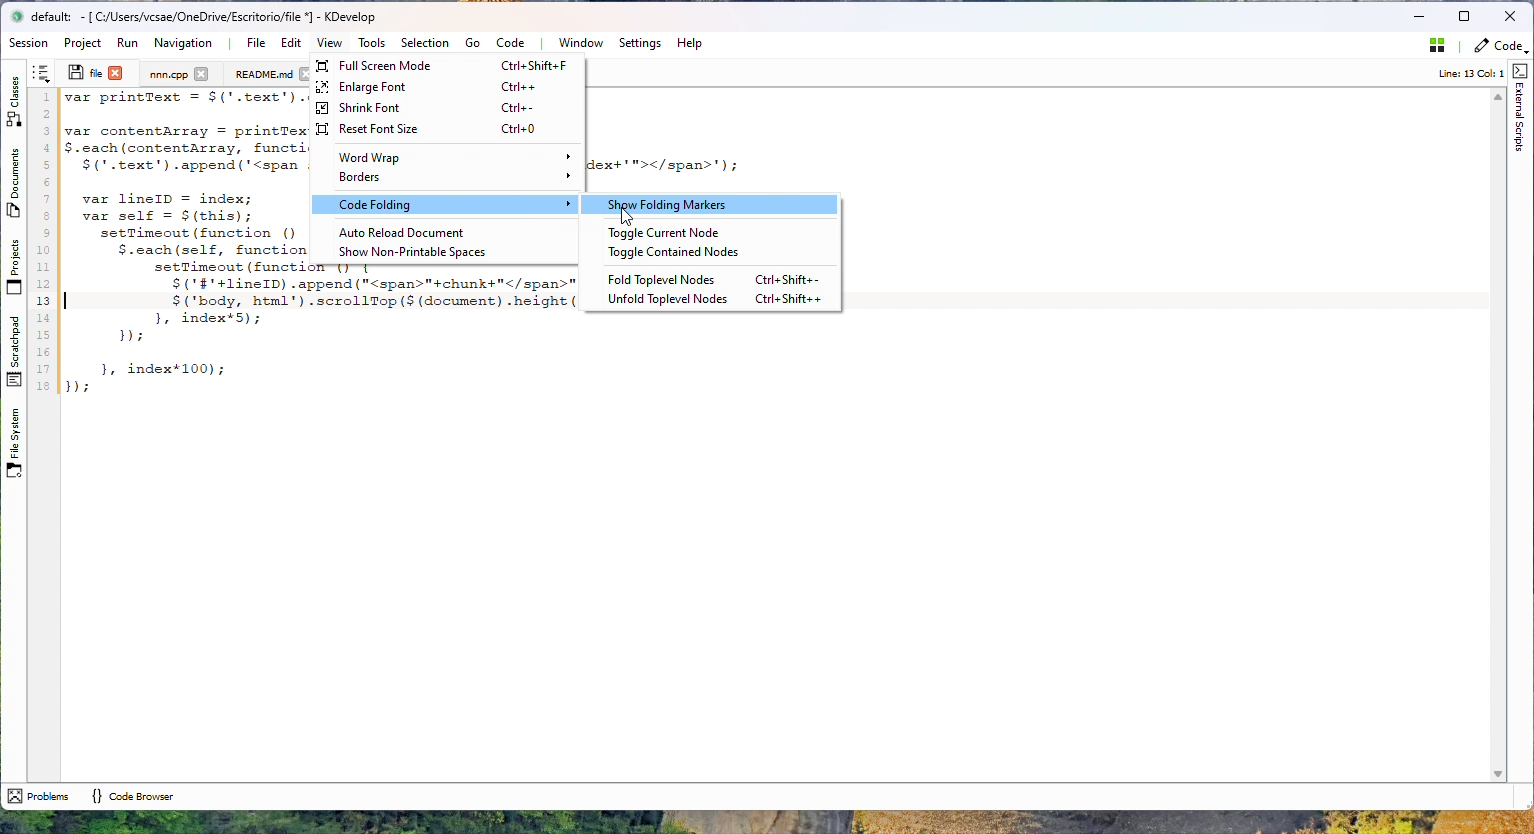  What do you see at coordinates (628, 216) in the screenshot?
I see `cursor` at bounding box center [628, 216].